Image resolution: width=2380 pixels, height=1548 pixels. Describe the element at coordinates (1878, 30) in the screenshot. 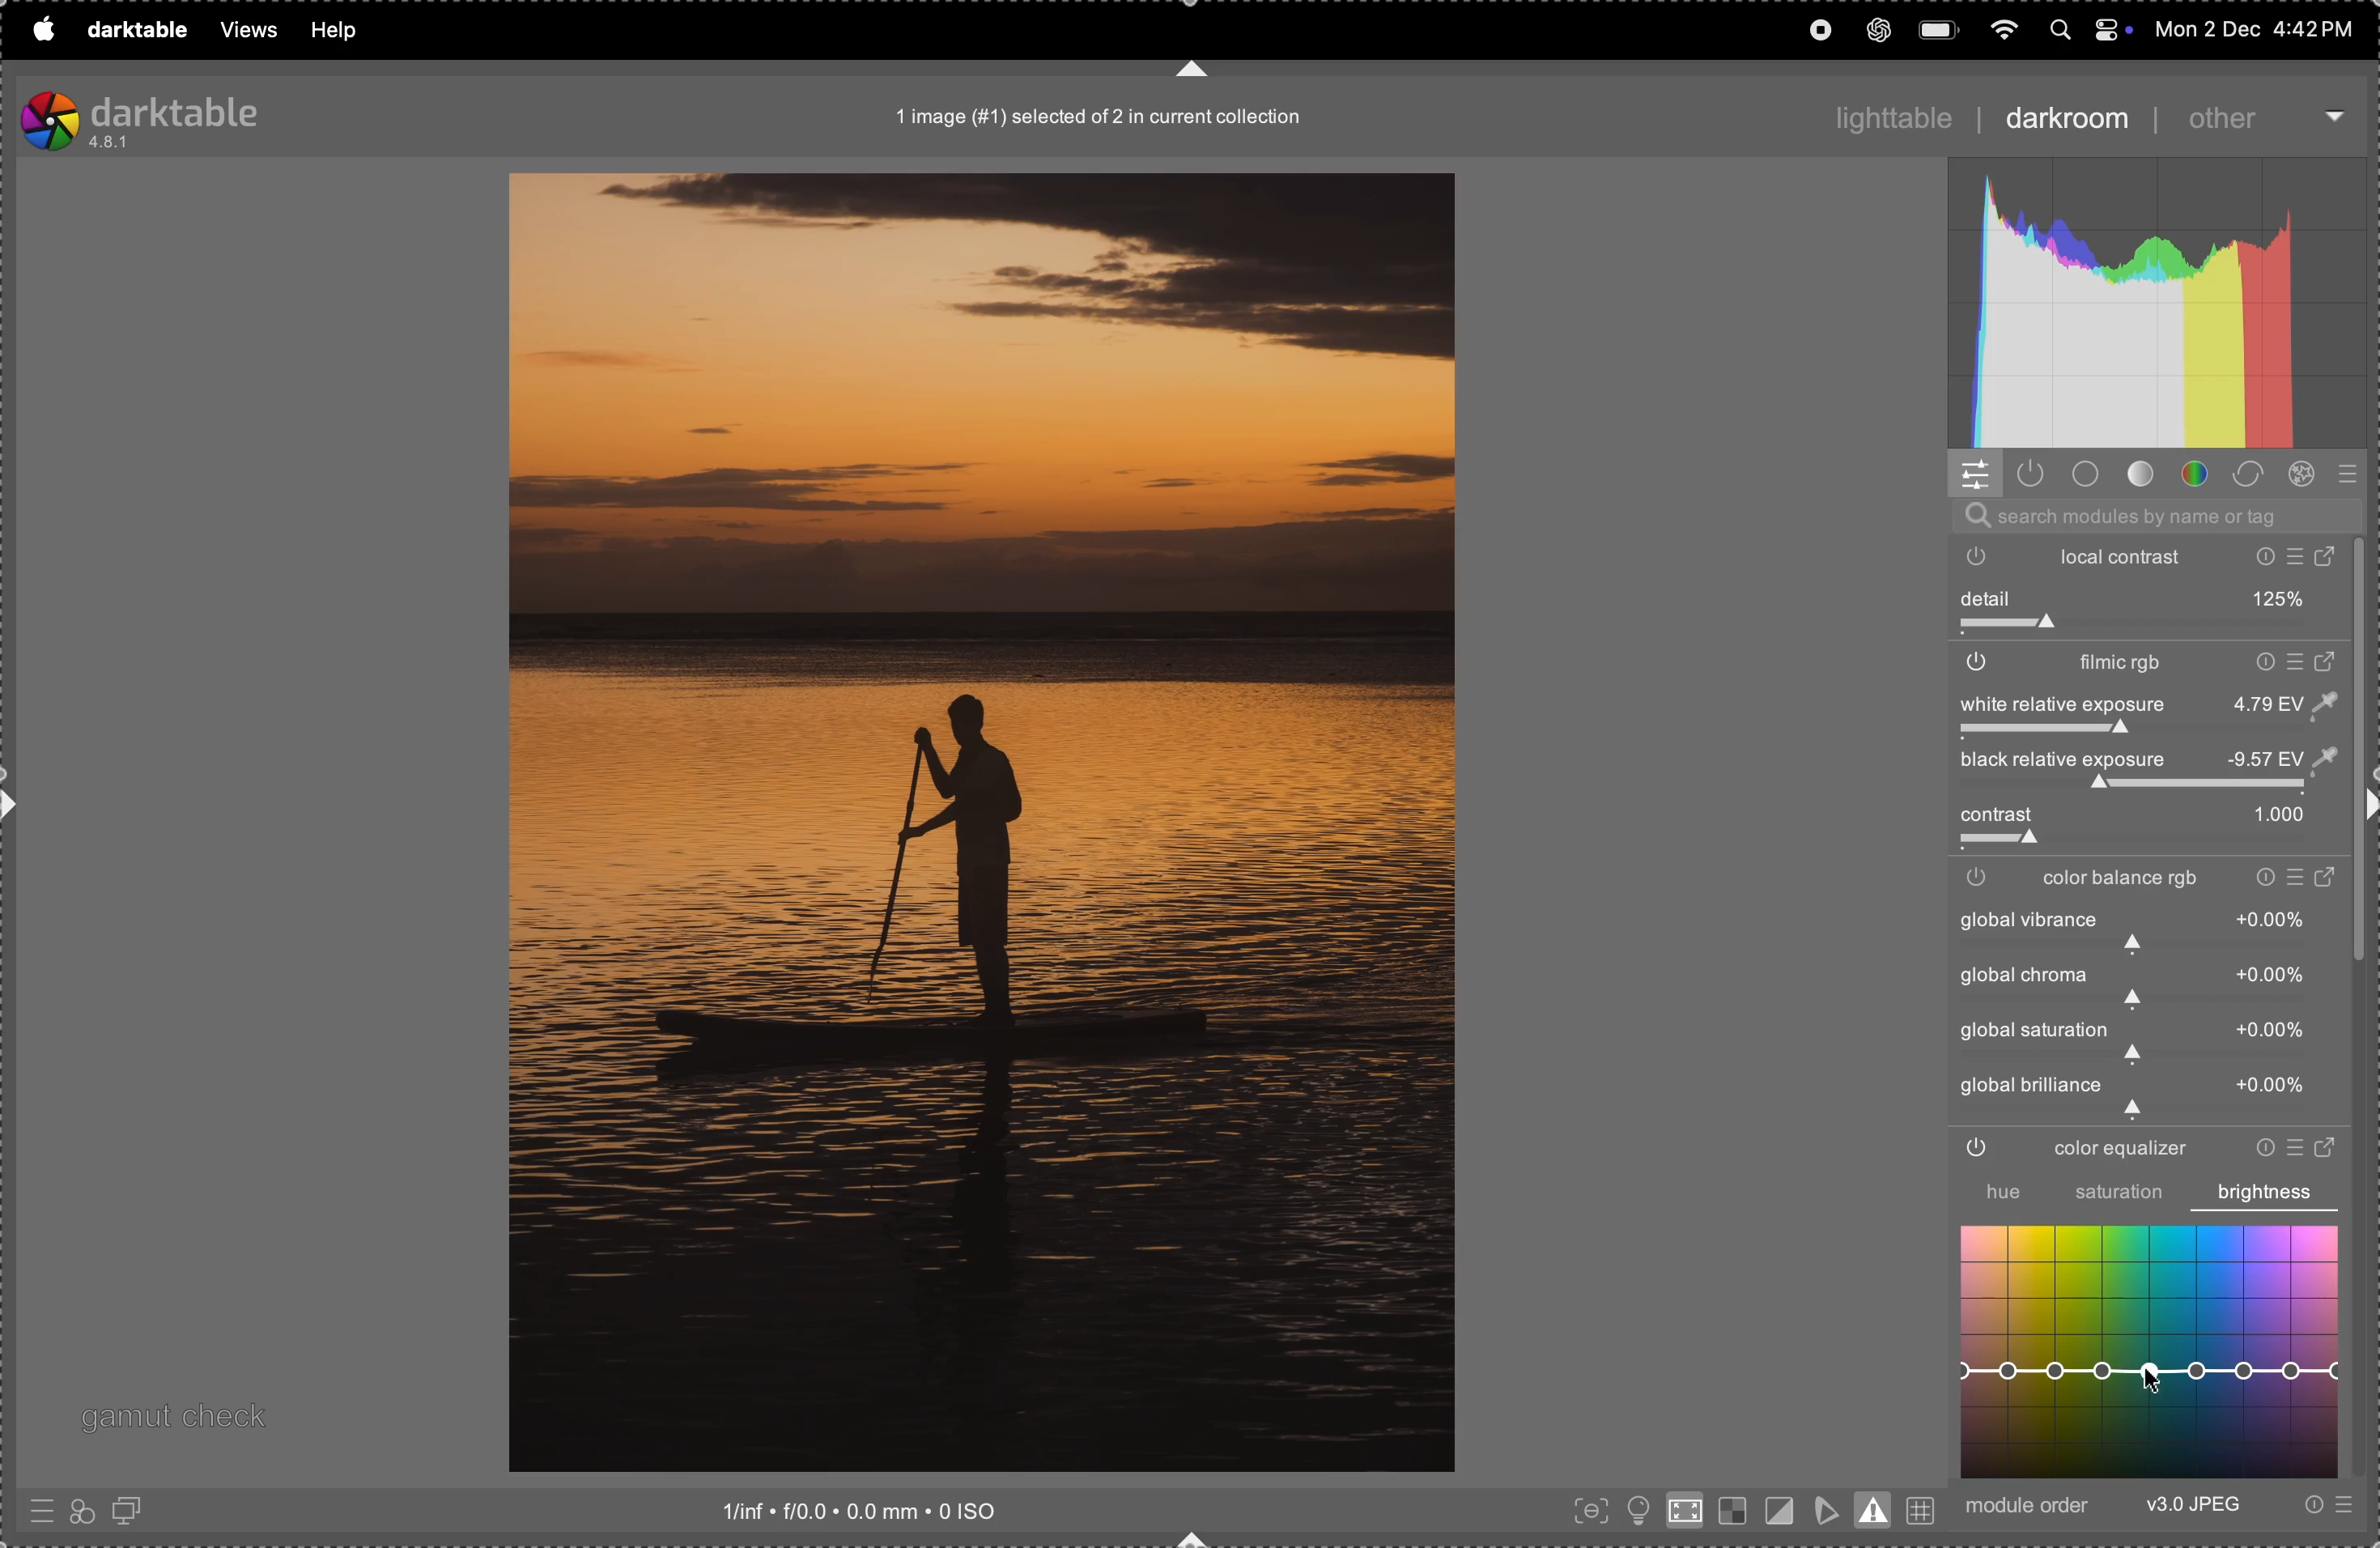

I see `chatgpt` at that location.